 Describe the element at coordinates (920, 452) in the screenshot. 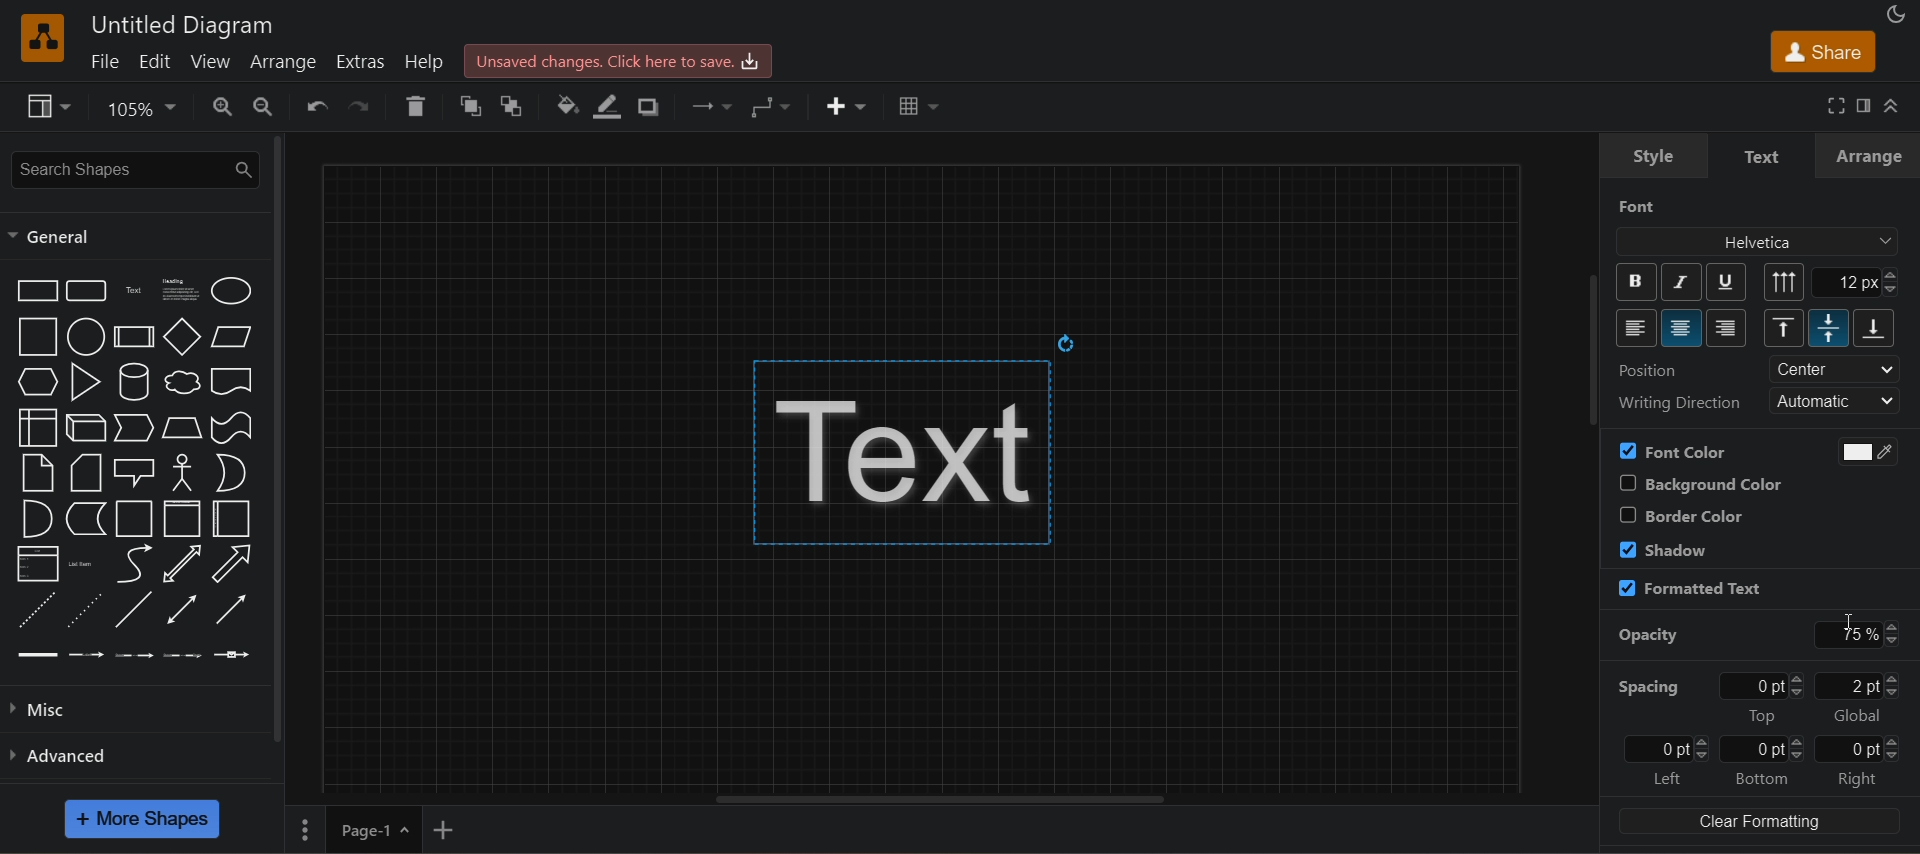

I see `text opacity set to 75%` at that location.